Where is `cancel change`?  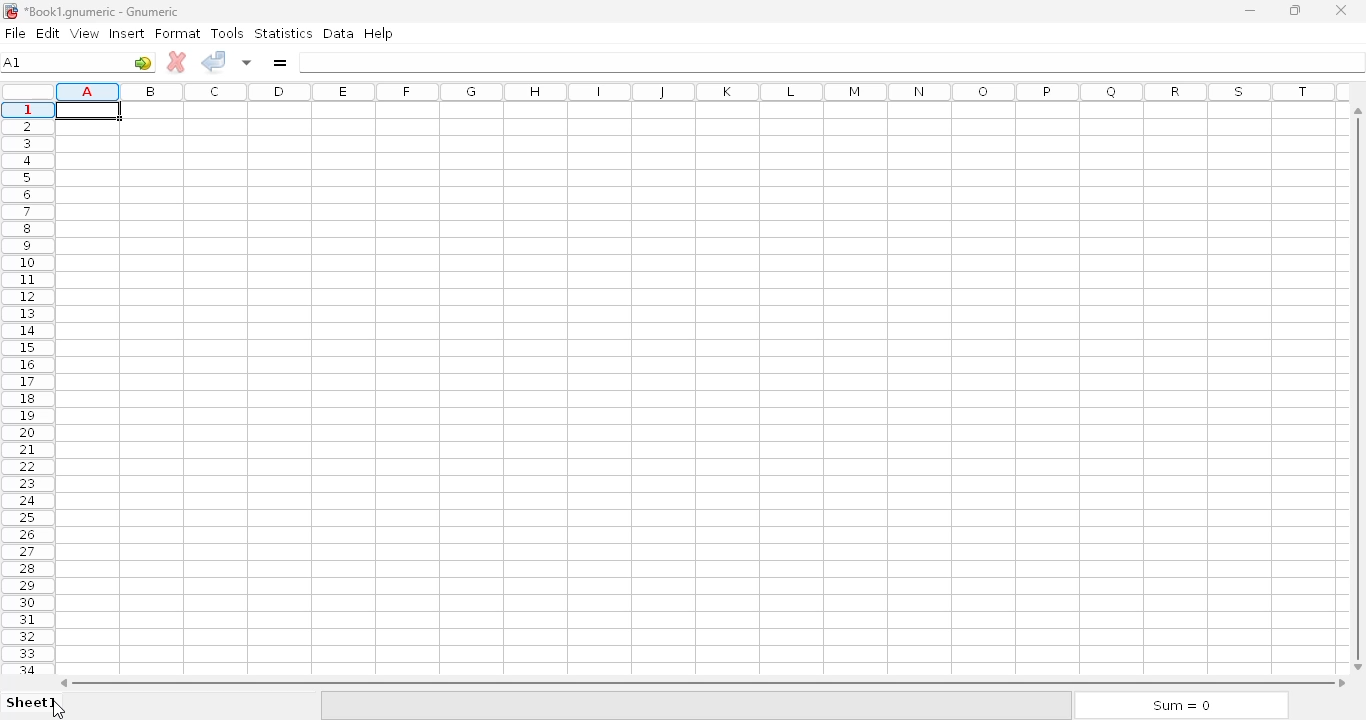 cancel change is located at coordinates (177, 62).